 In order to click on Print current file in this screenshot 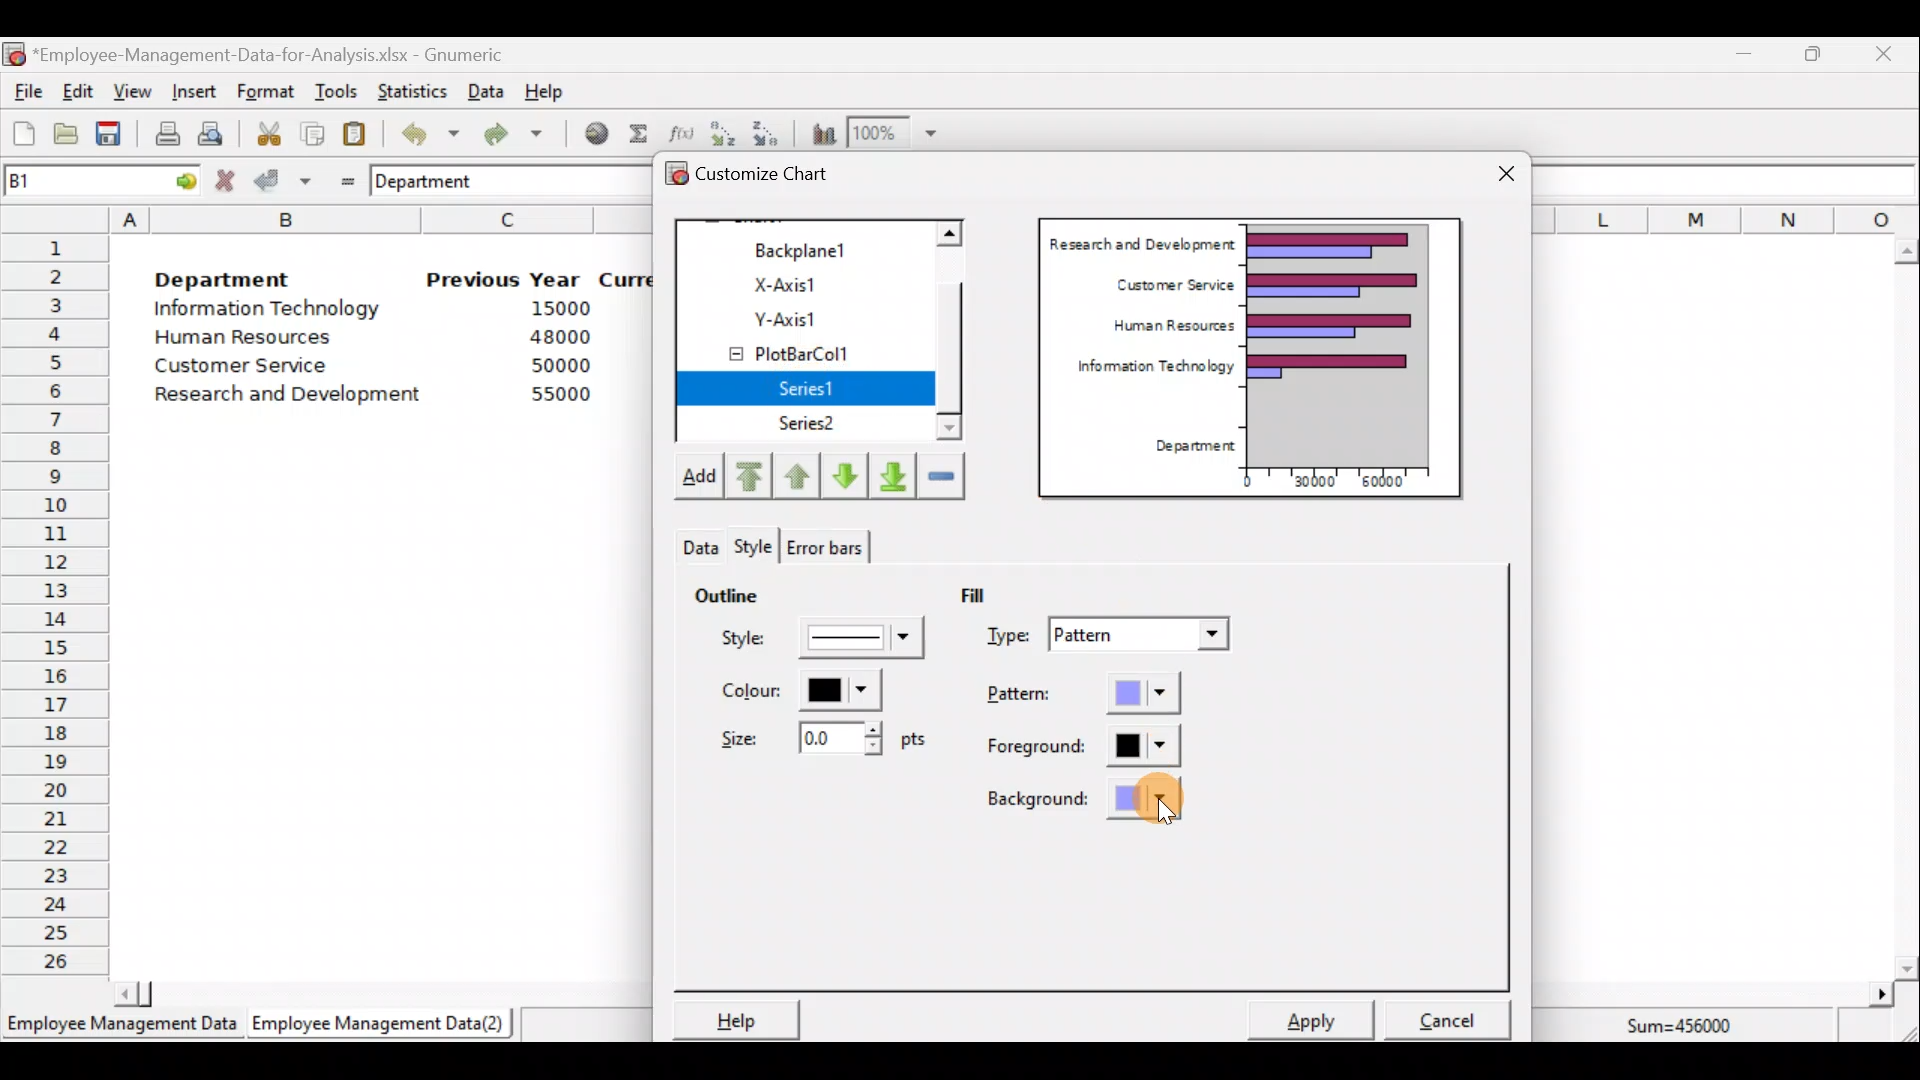, I will do `click(167, 133)`.